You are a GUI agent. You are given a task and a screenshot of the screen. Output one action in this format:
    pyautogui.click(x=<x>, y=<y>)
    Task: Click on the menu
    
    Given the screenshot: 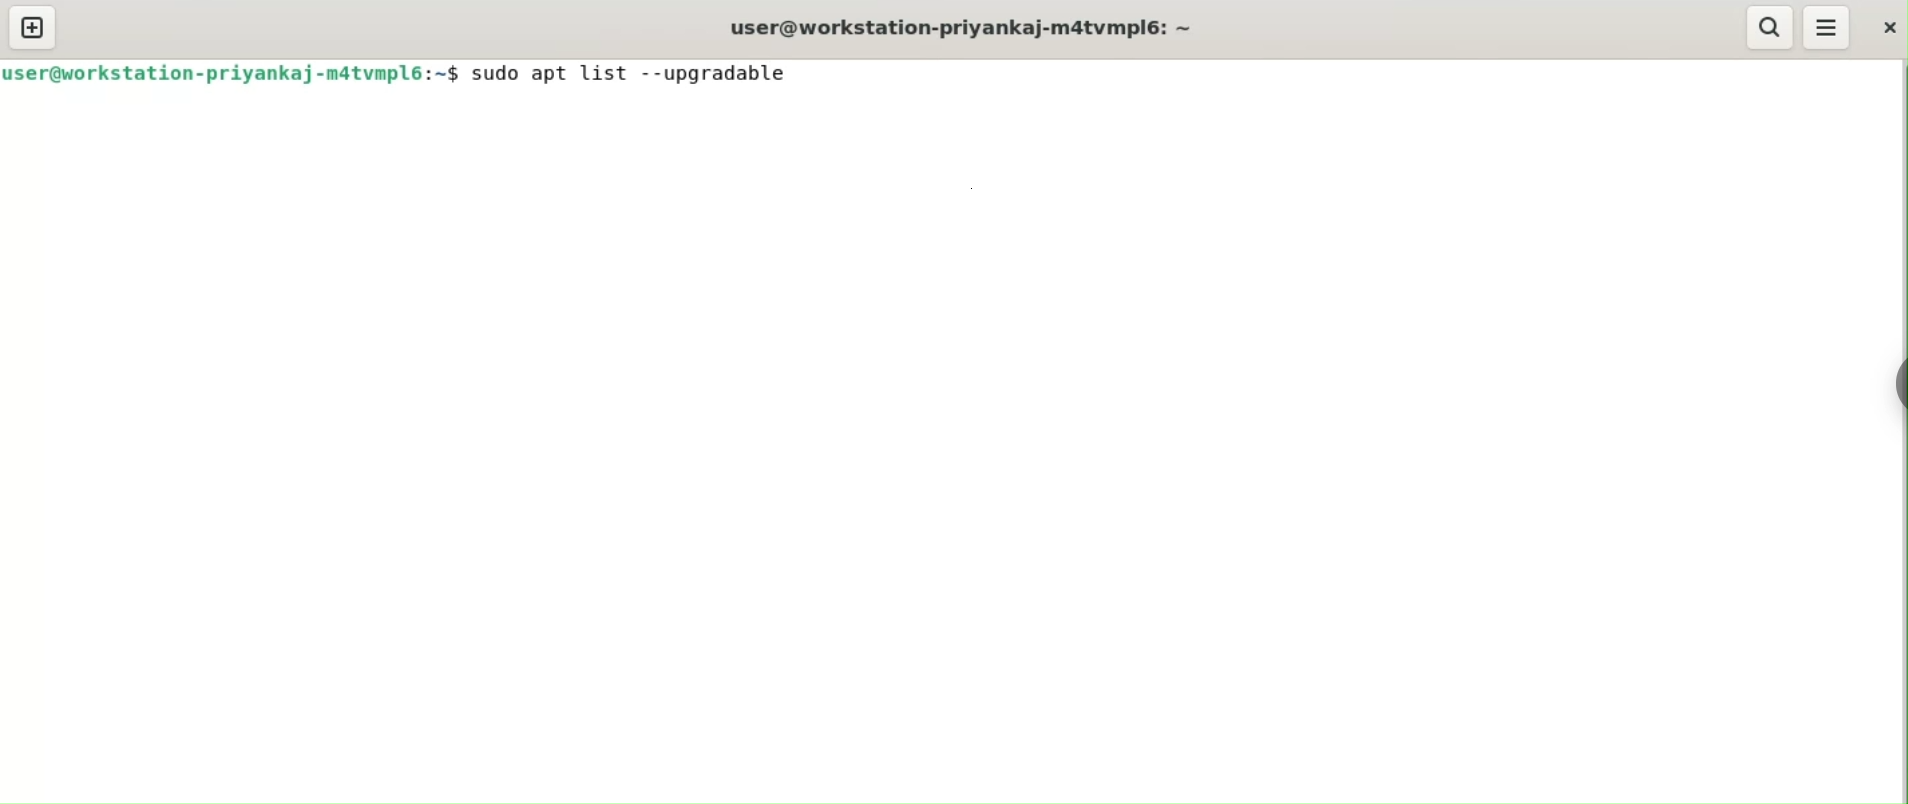 What is the action you would take?
    pyautogui.click(x=1825, y=28)
    